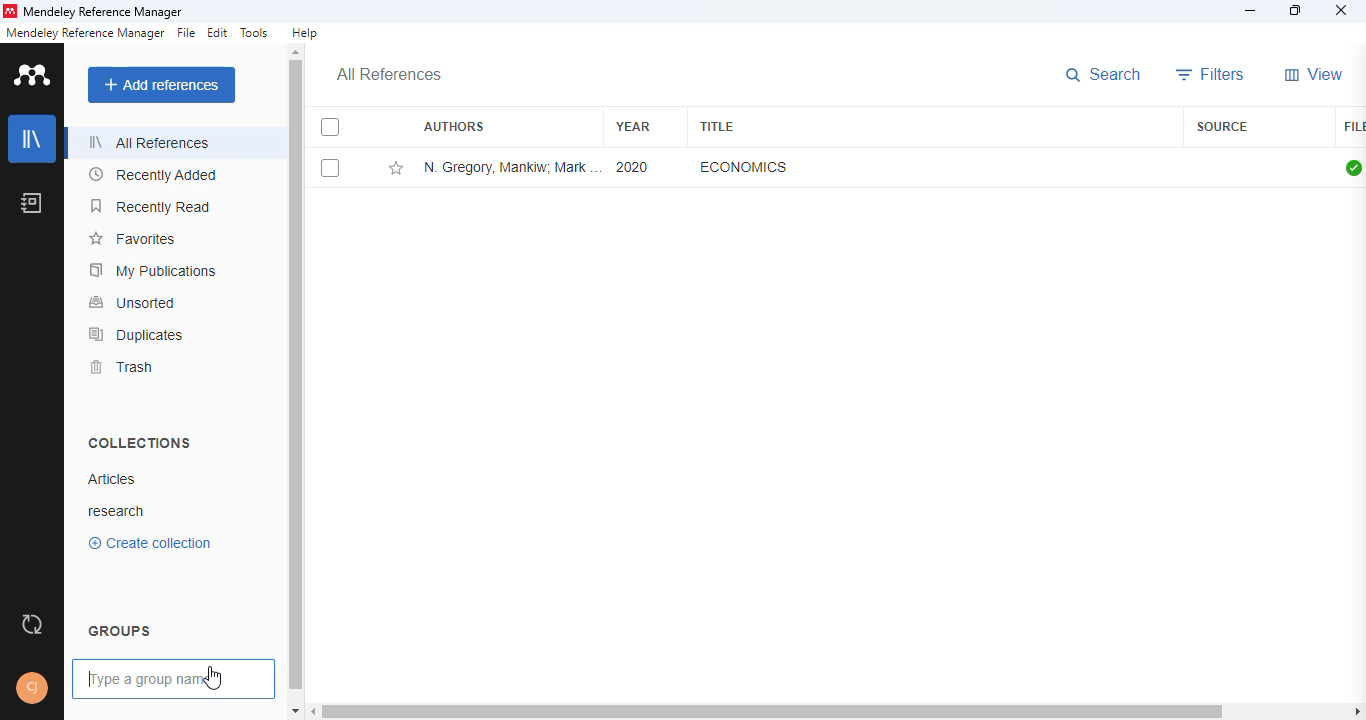  I want to click on logo, so click(33, 75).